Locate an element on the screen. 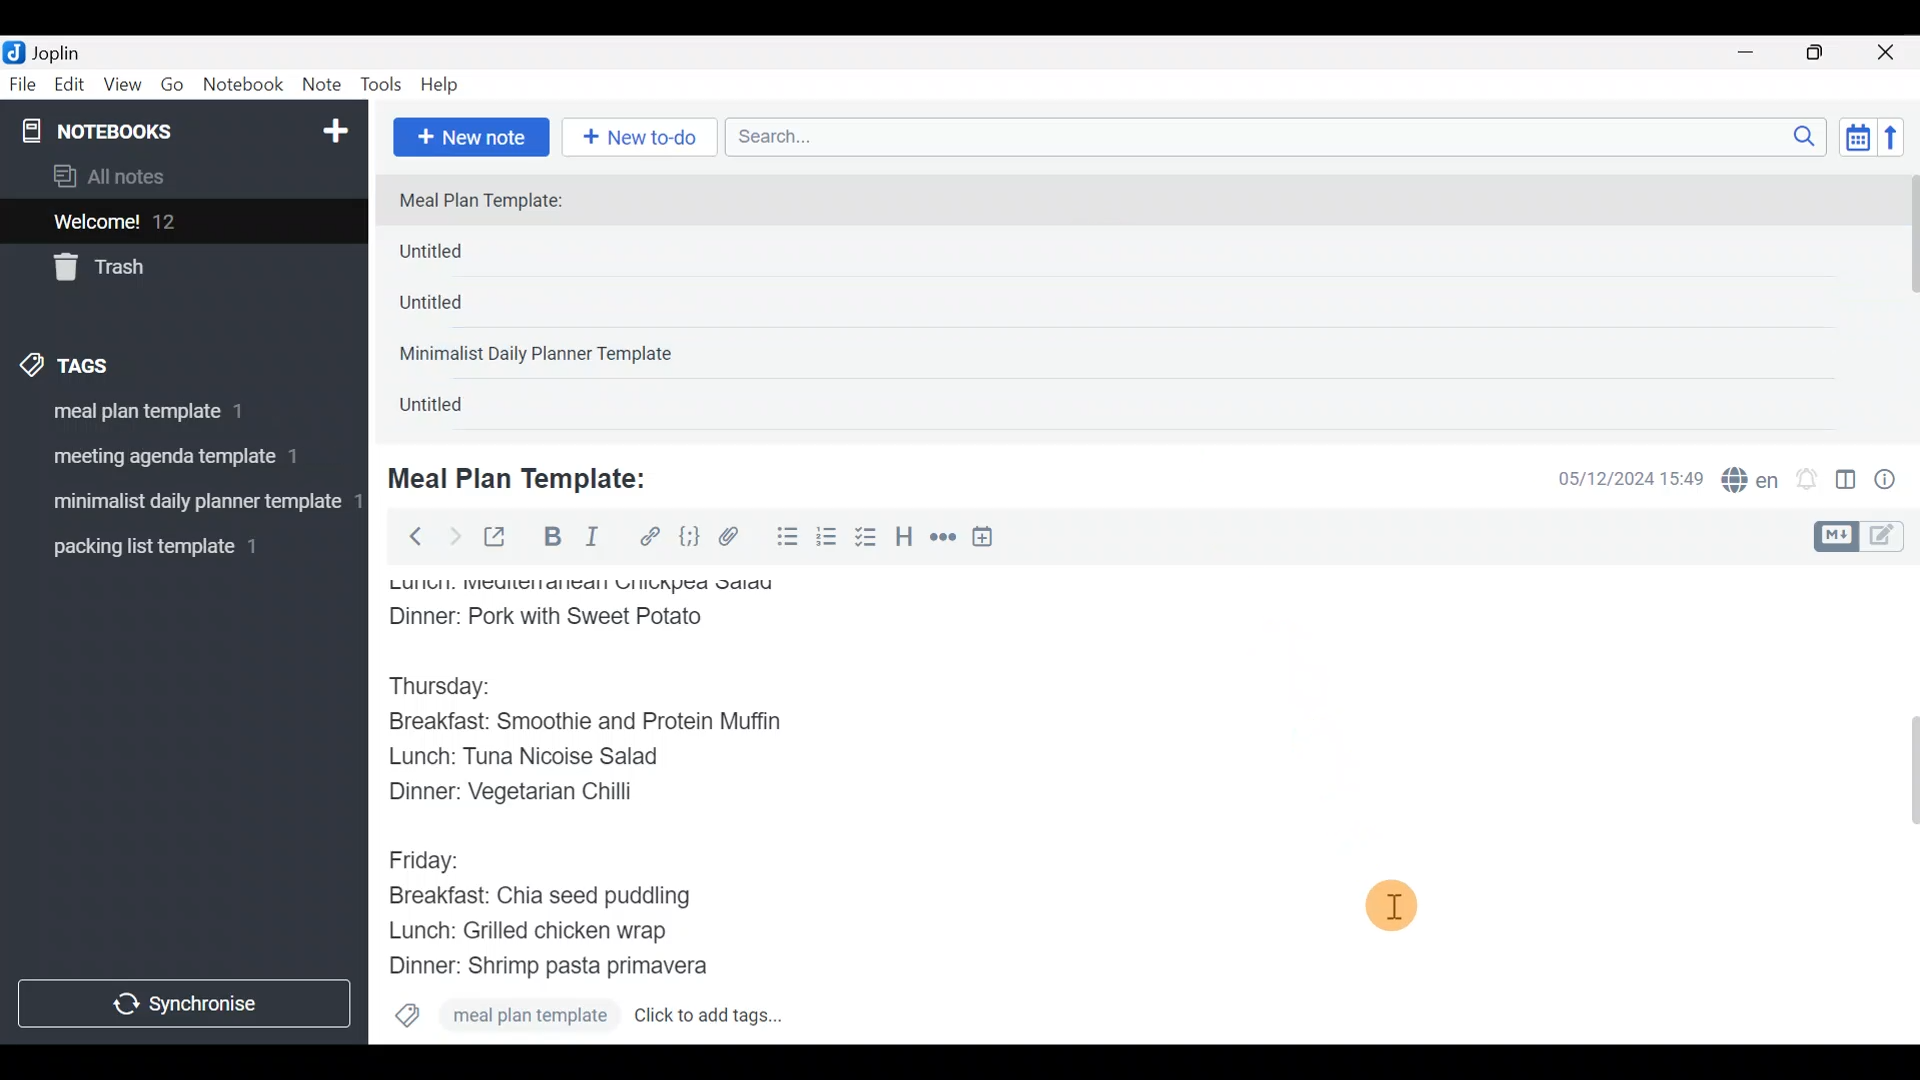  Horizontal rule is located at coordinates (943, 539).